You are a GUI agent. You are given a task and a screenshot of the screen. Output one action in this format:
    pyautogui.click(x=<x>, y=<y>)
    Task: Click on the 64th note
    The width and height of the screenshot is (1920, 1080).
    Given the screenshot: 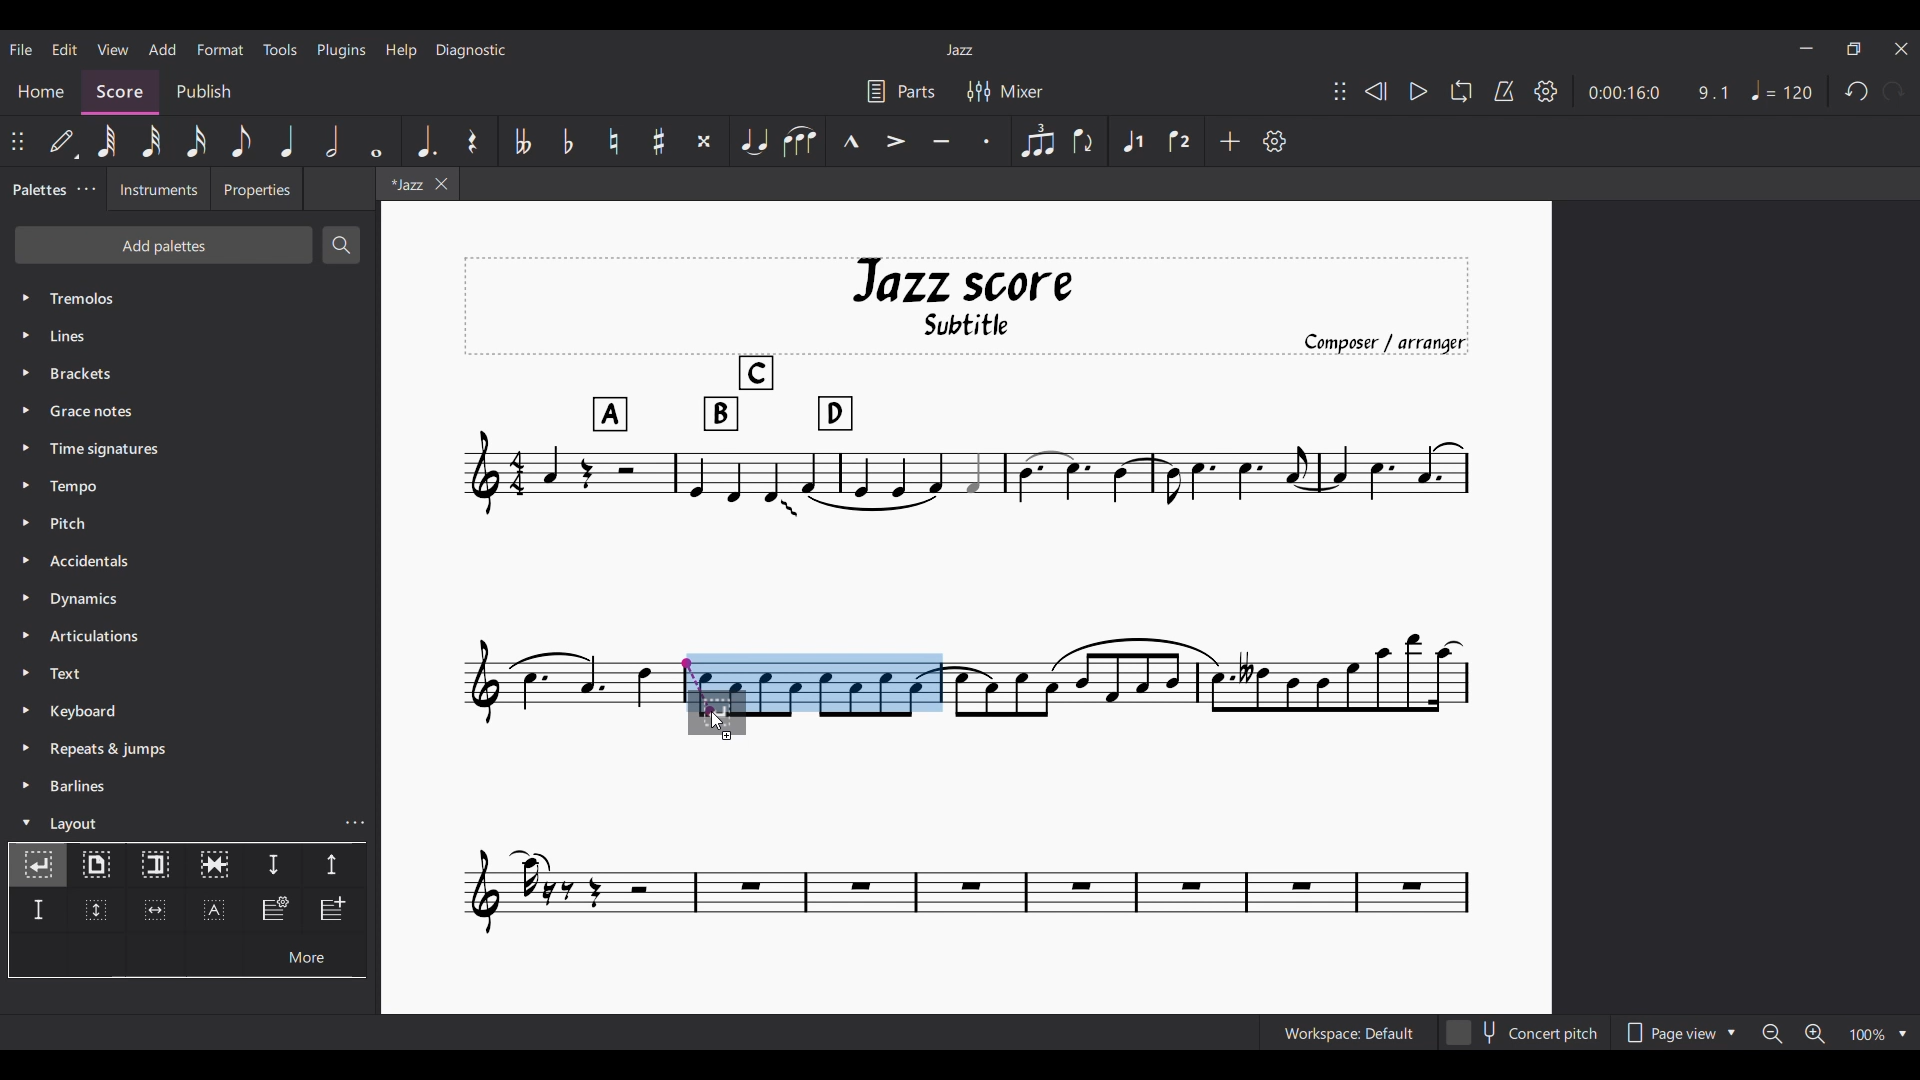 What is the action you would take?
    pyautogui.click(x=109, y=142)
    